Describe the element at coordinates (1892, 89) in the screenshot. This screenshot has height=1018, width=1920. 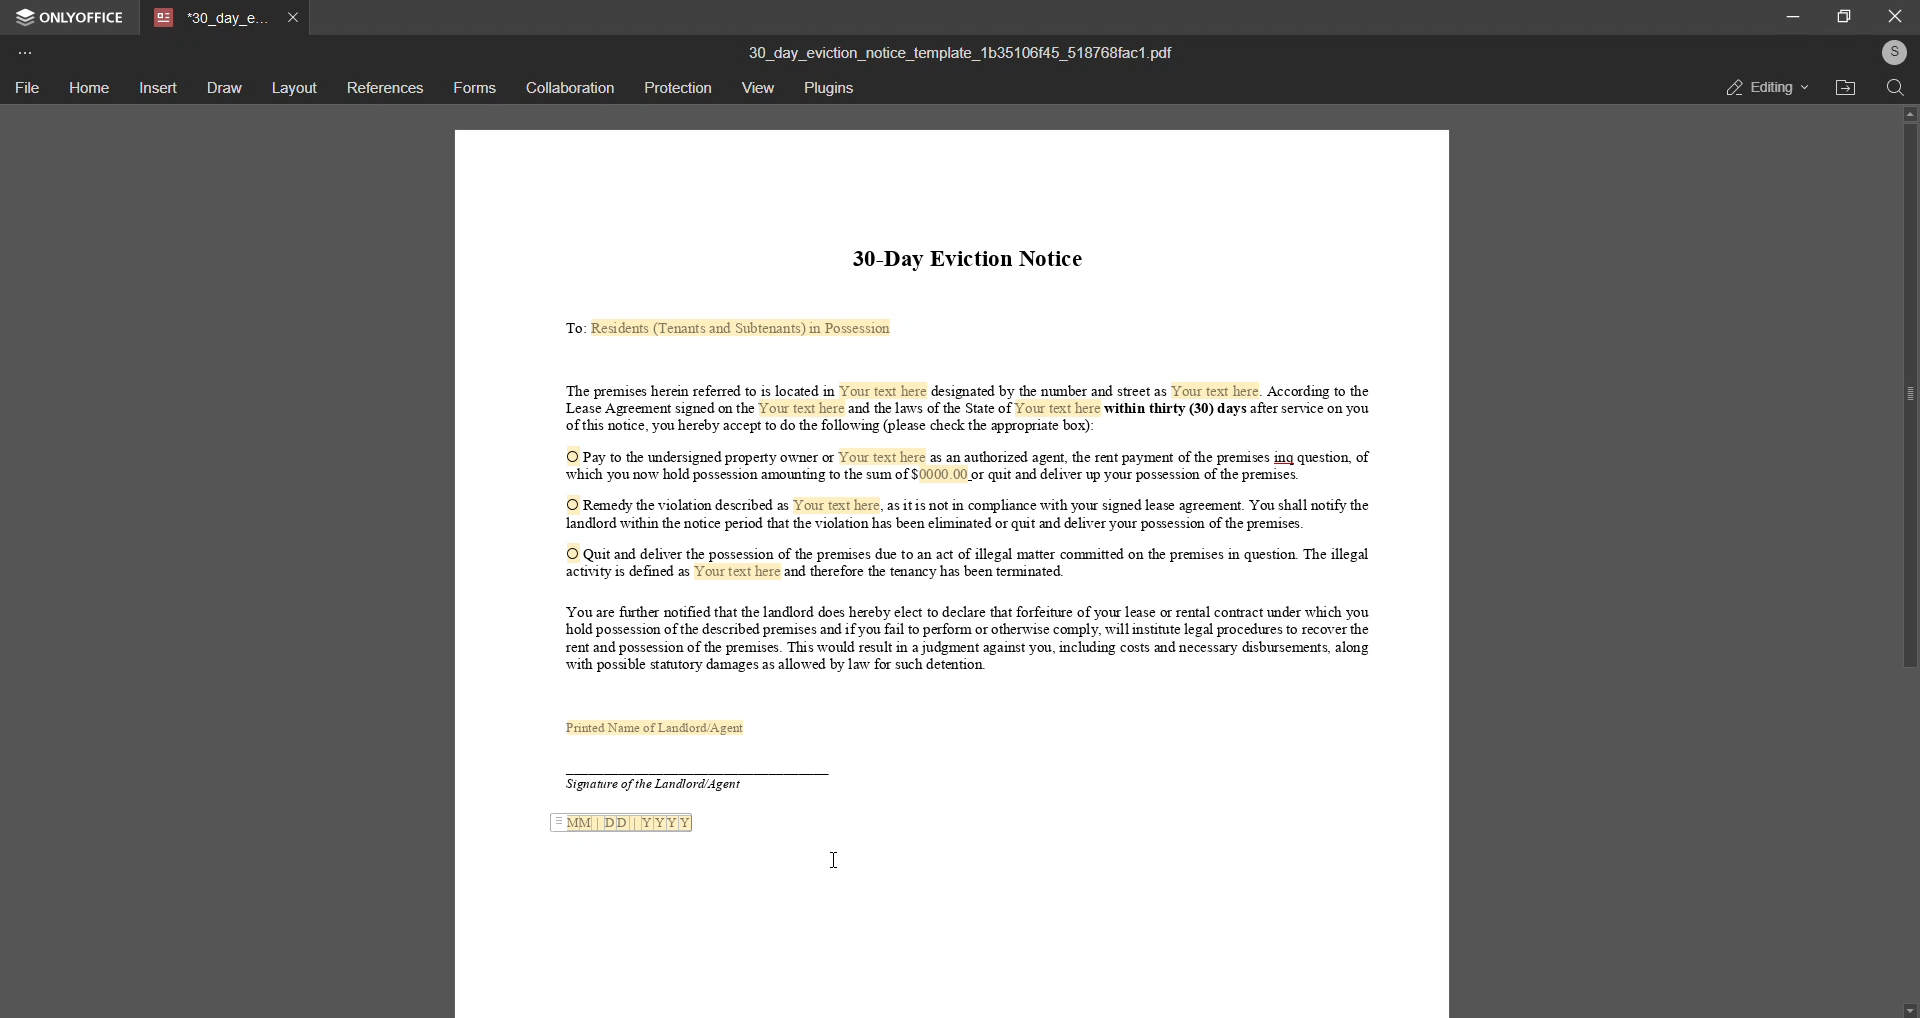
I see `search` at that location.